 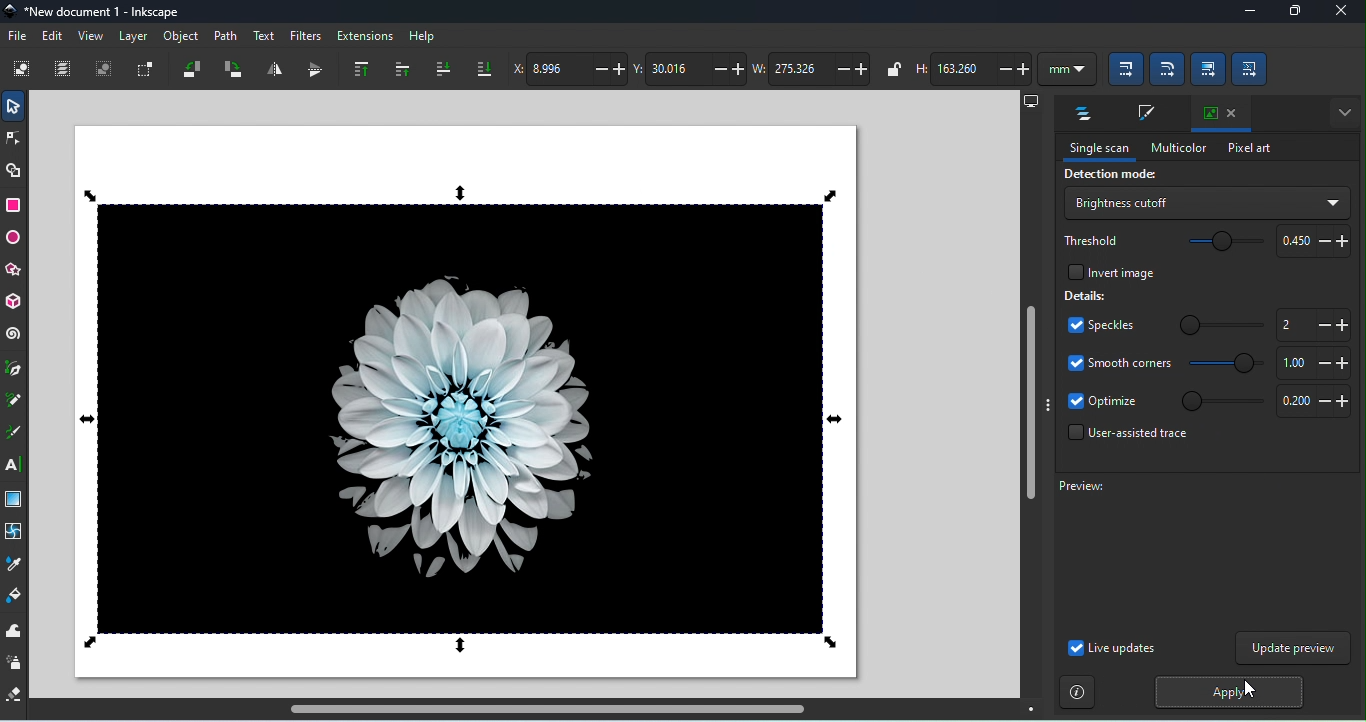 I want to click on star/polygon tool, so click(x=13, y=272).